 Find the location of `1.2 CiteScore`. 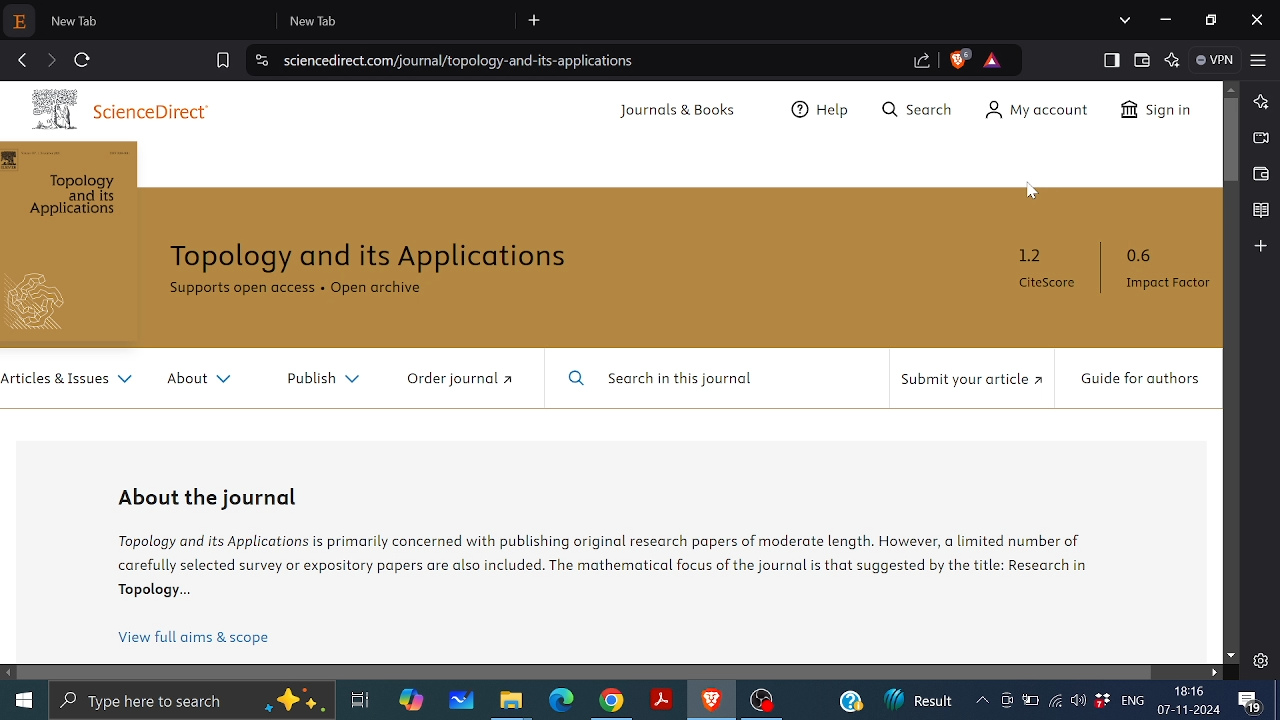

1.2 CiteScore is located at coordinates (1052, 270).